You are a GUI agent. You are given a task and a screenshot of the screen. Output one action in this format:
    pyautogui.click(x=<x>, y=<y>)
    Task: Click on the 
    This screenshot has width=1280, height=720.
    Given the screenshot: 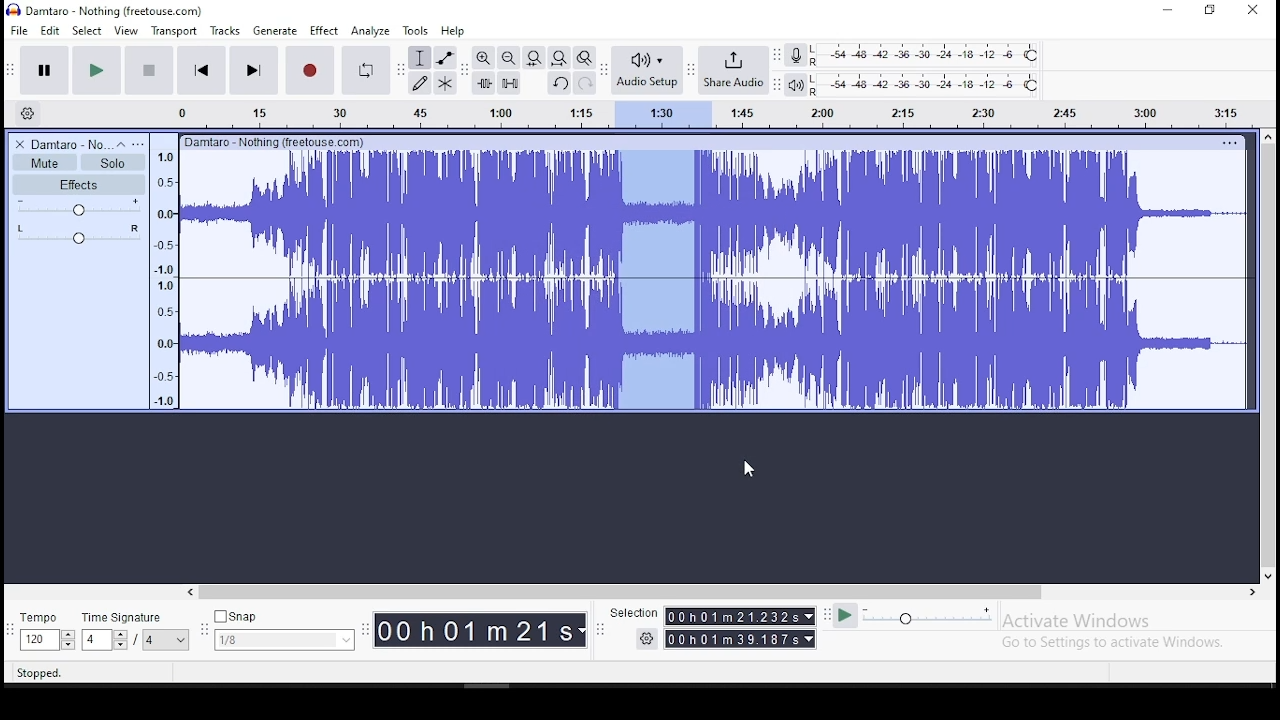 What is the action you would take?
    pyautogui.click(x=465, y=69)
    